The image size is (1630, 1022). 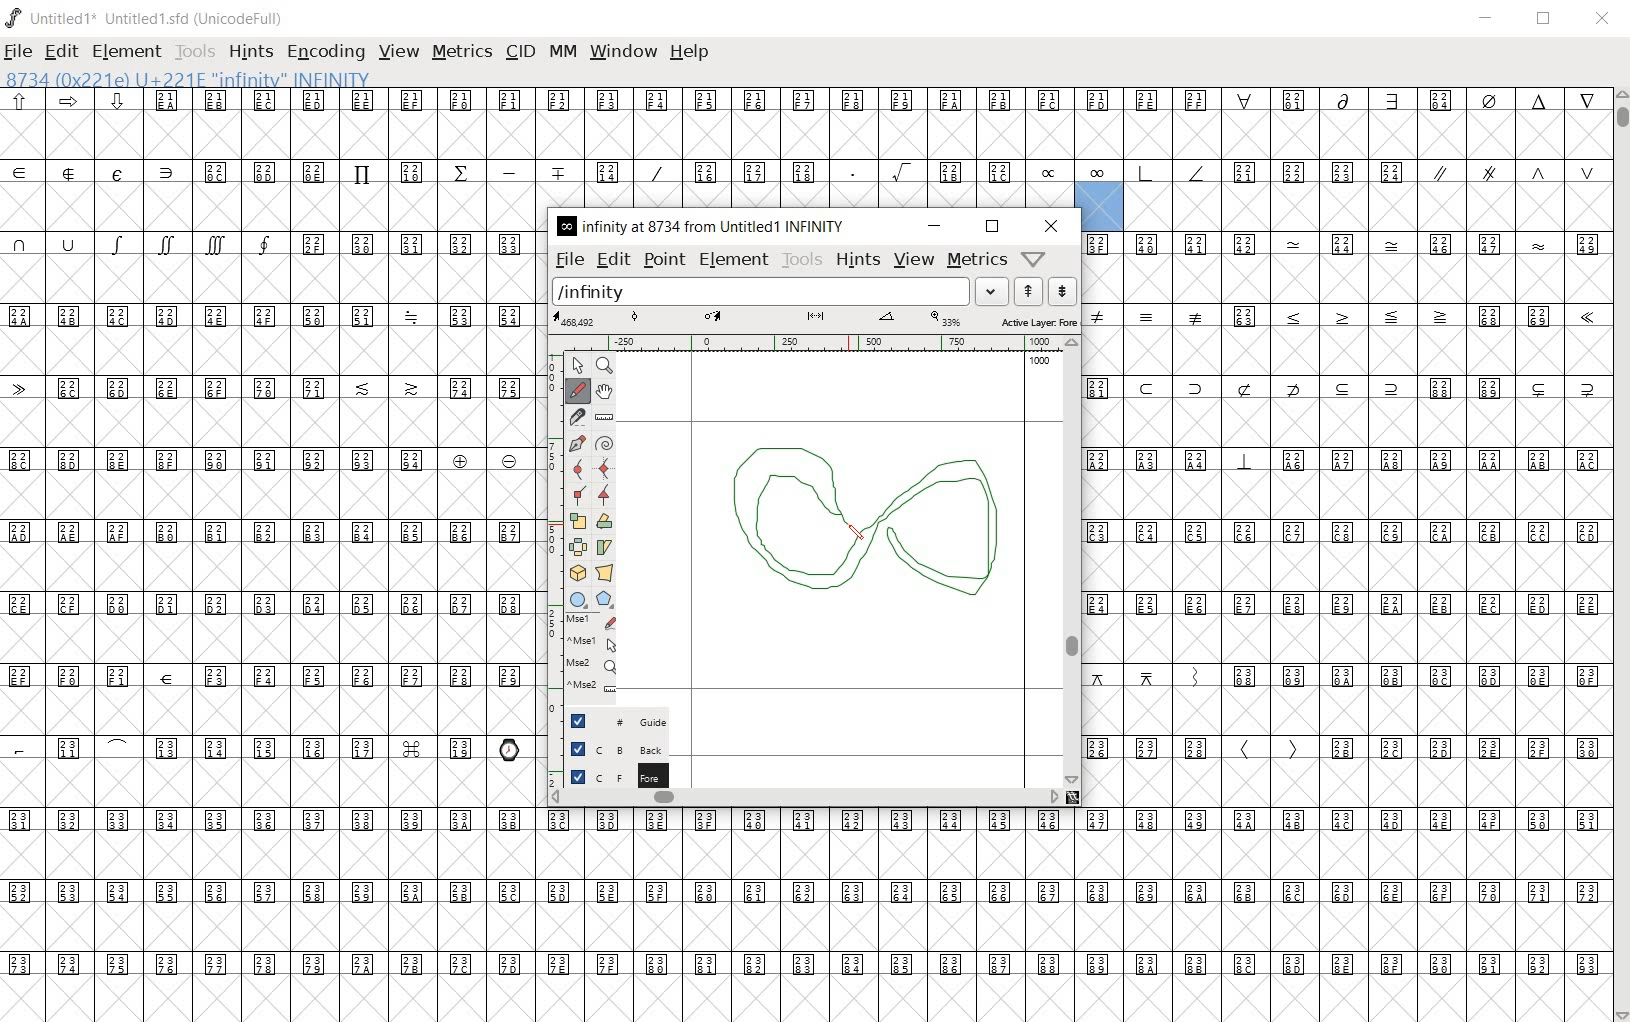 I want to click on encoding, so click(x=326, y=52).